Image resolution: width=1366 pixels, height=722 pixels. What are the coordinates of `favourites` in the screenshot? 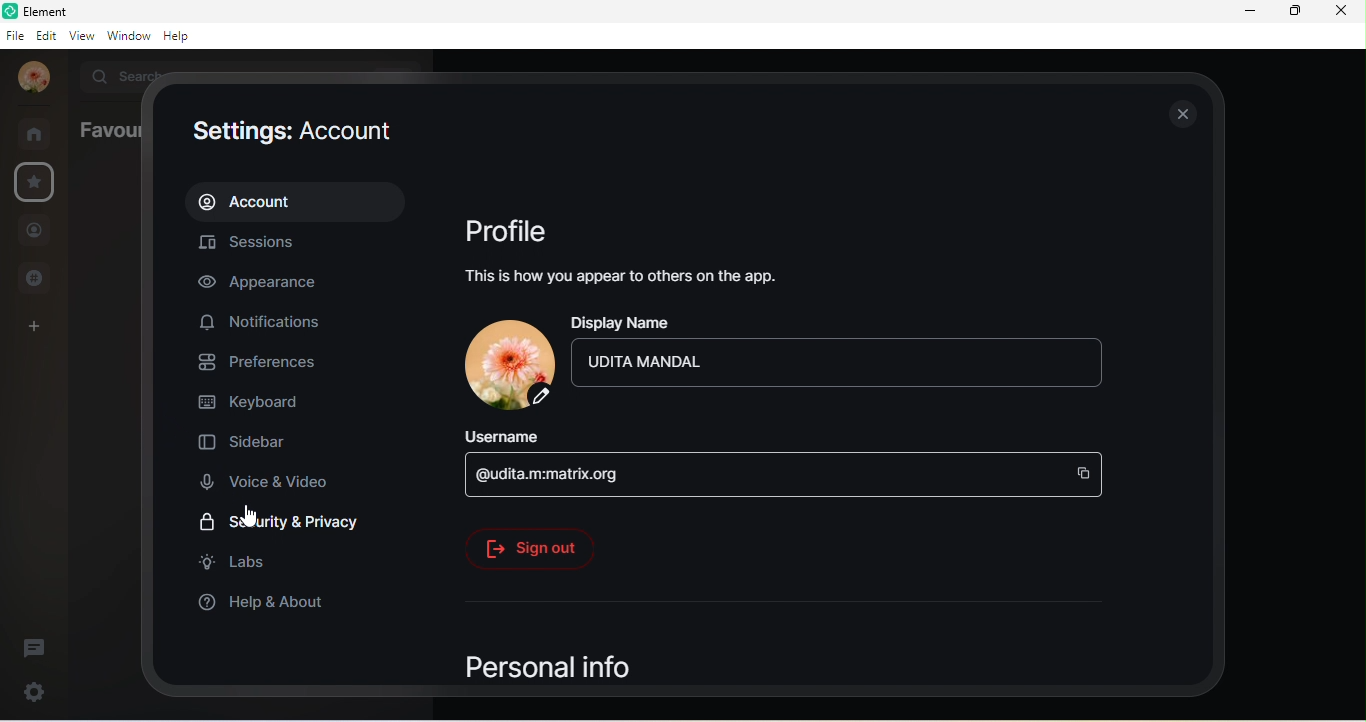 It's located at (35, 183).